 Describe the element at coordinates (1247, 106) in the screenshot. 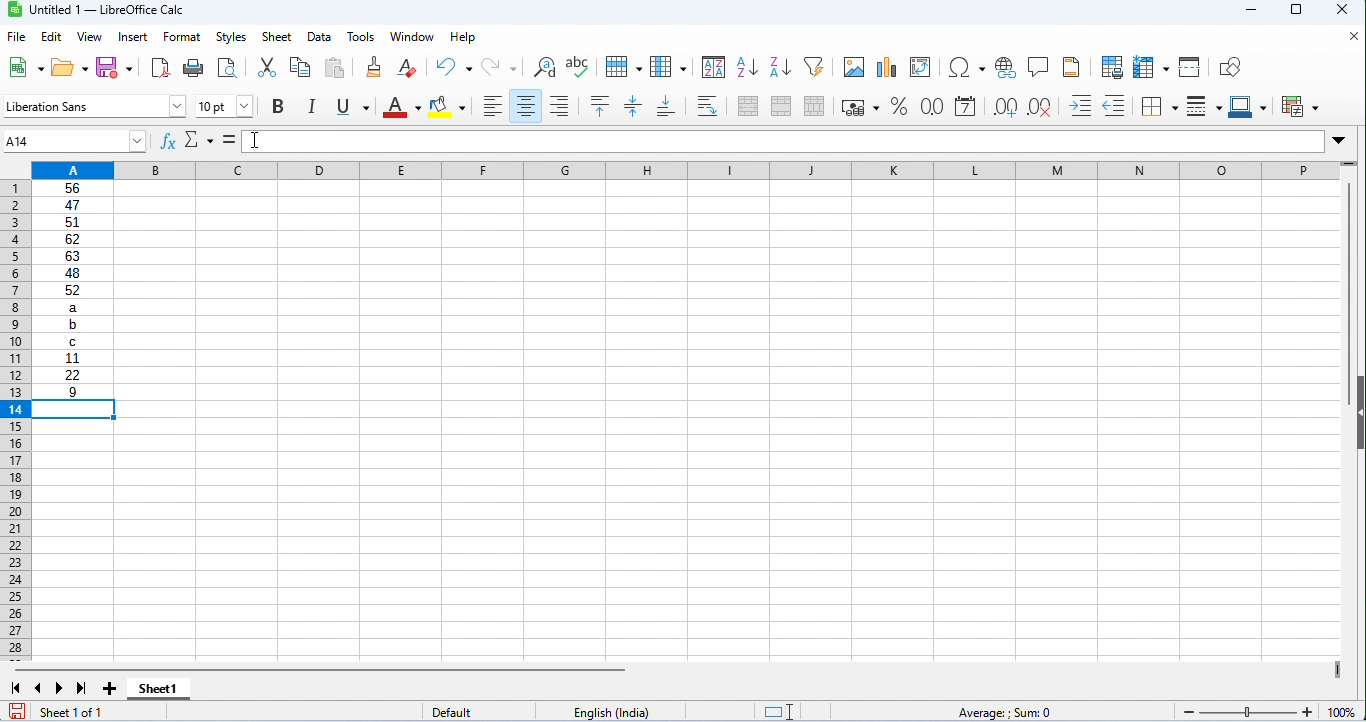

I see `border color` at that location.